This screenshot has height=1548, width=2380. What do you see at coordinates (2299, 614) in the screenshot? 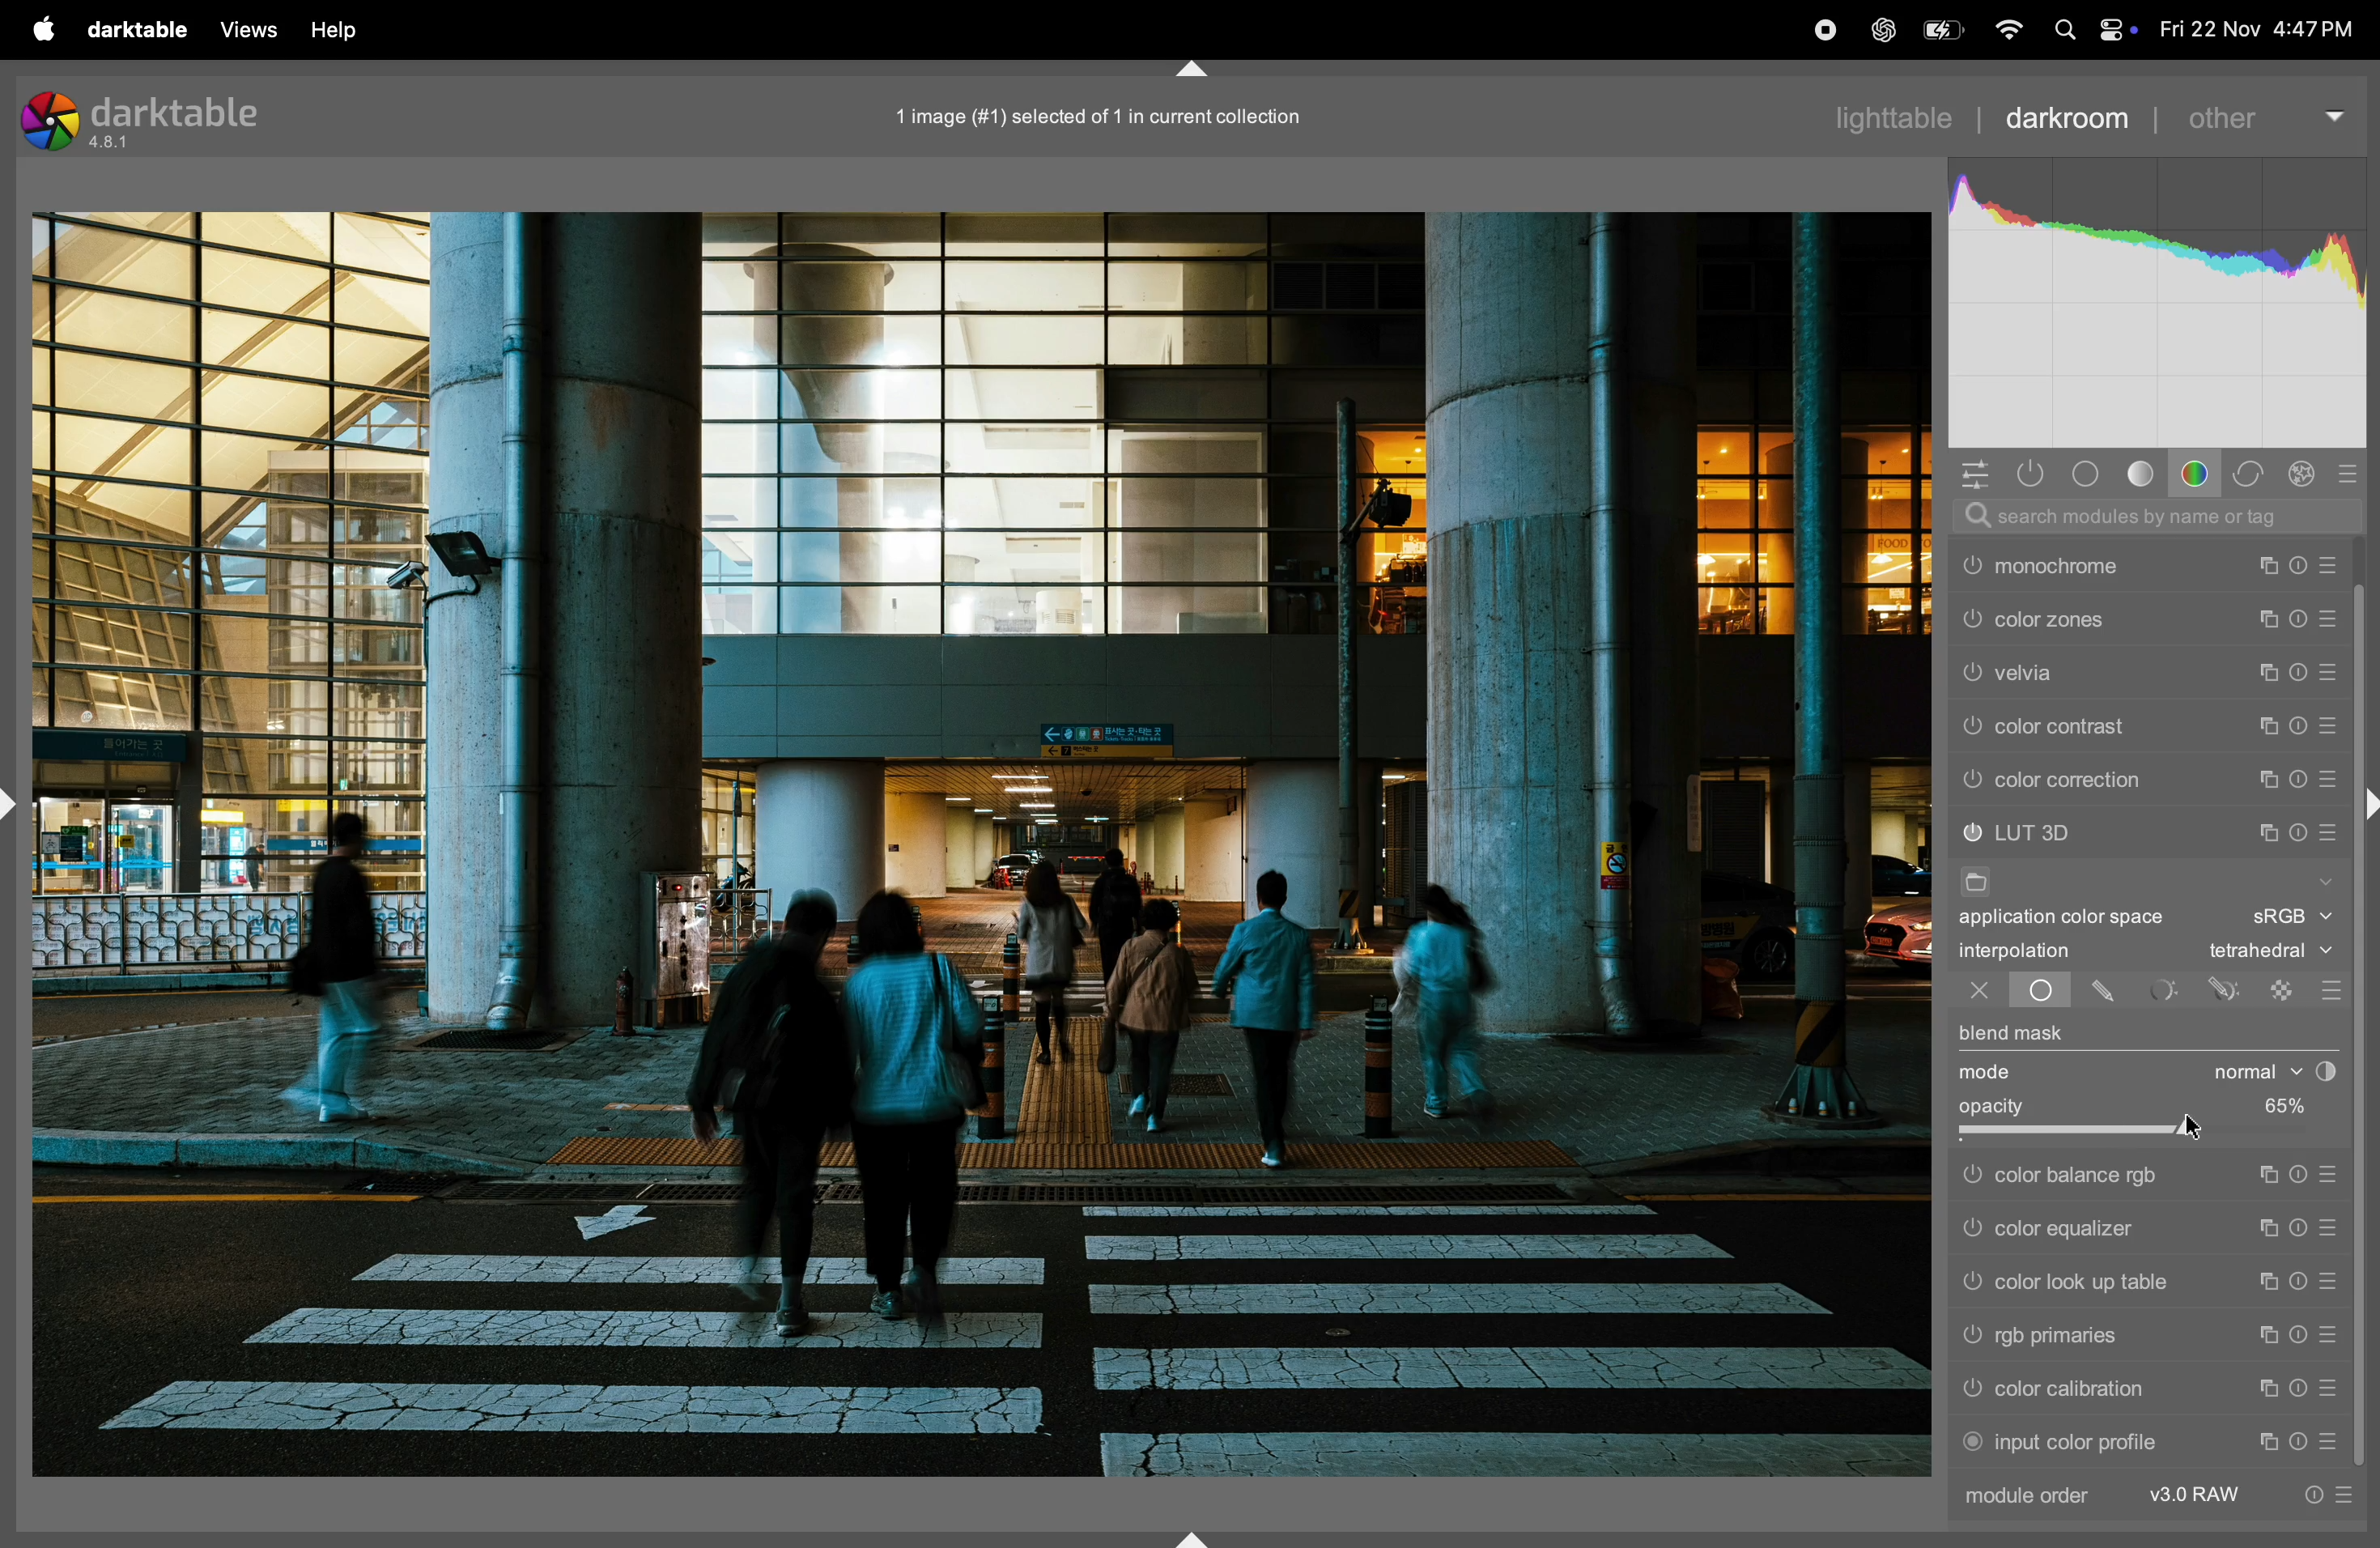
I see `reset` at bounding box center [2299, 614].